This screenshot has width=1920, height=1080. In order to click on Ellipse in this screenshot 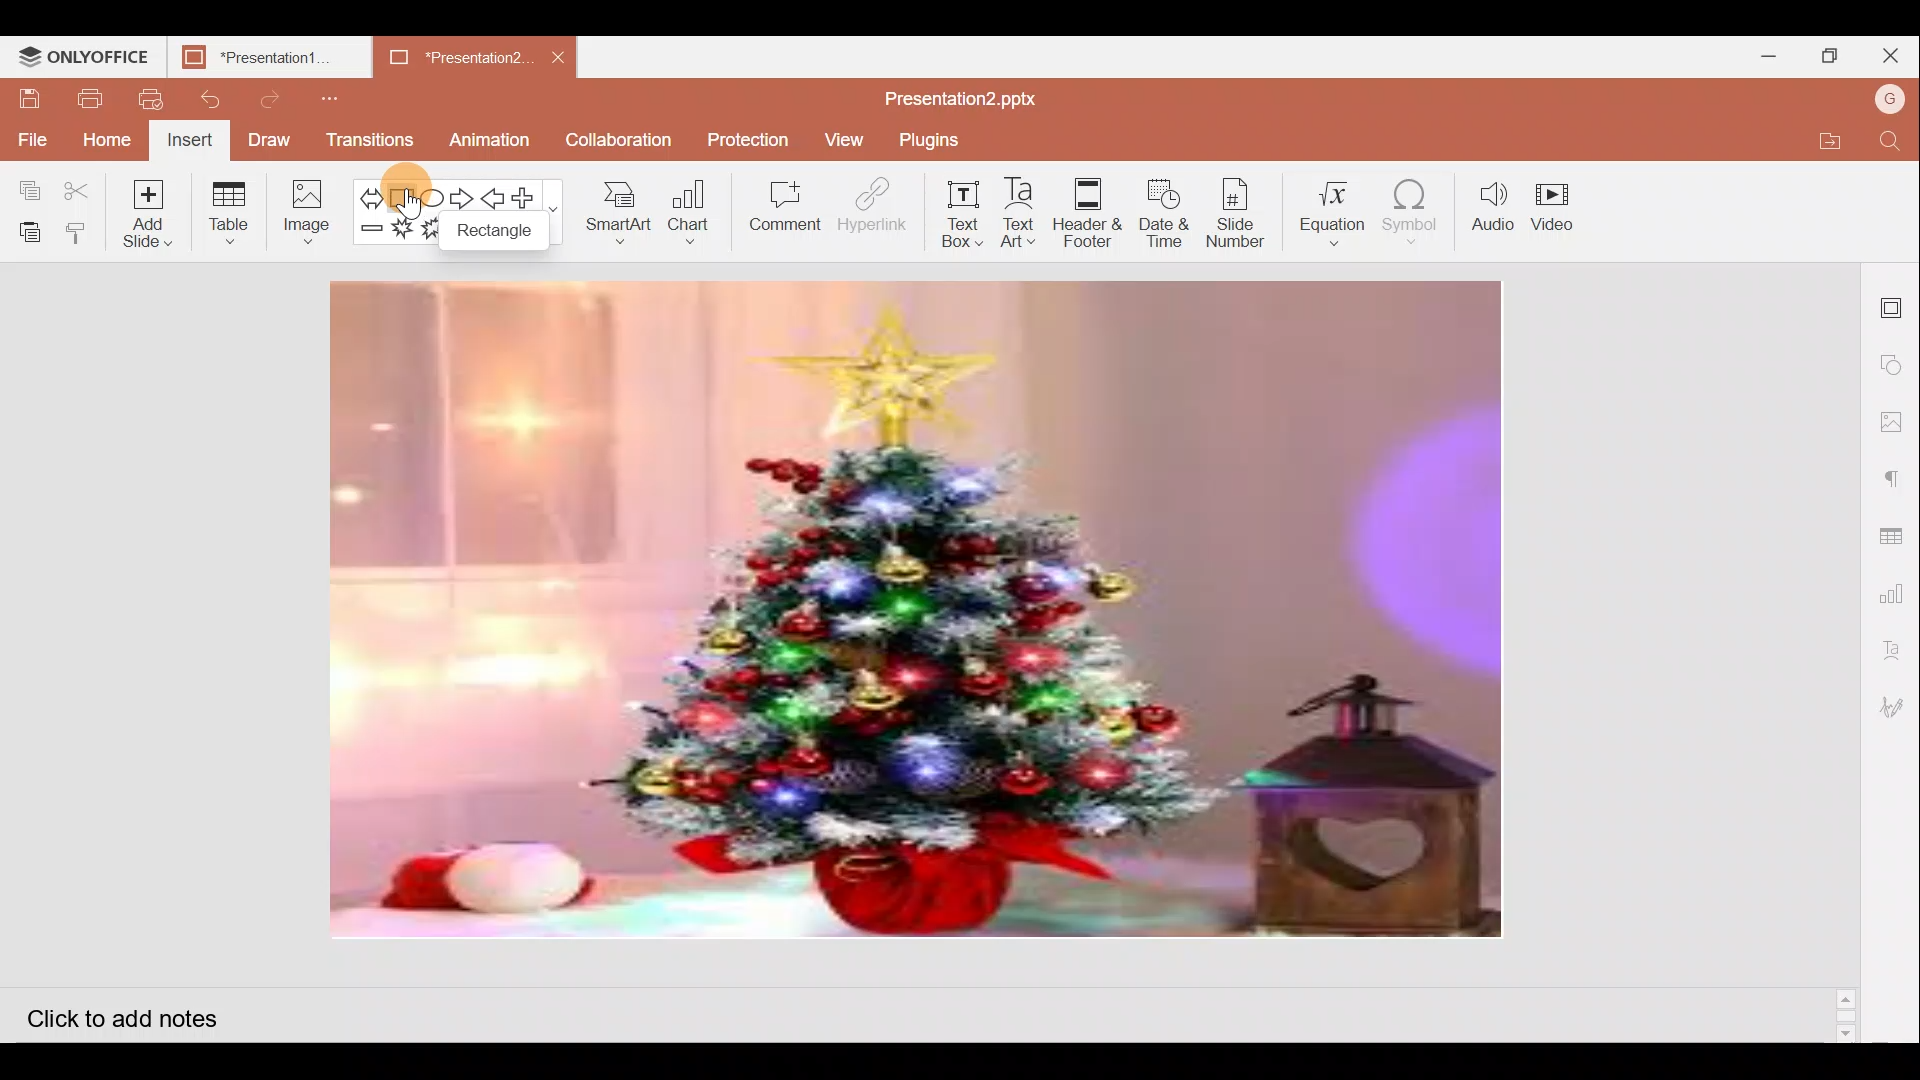, I will do `click(434, 192)`.